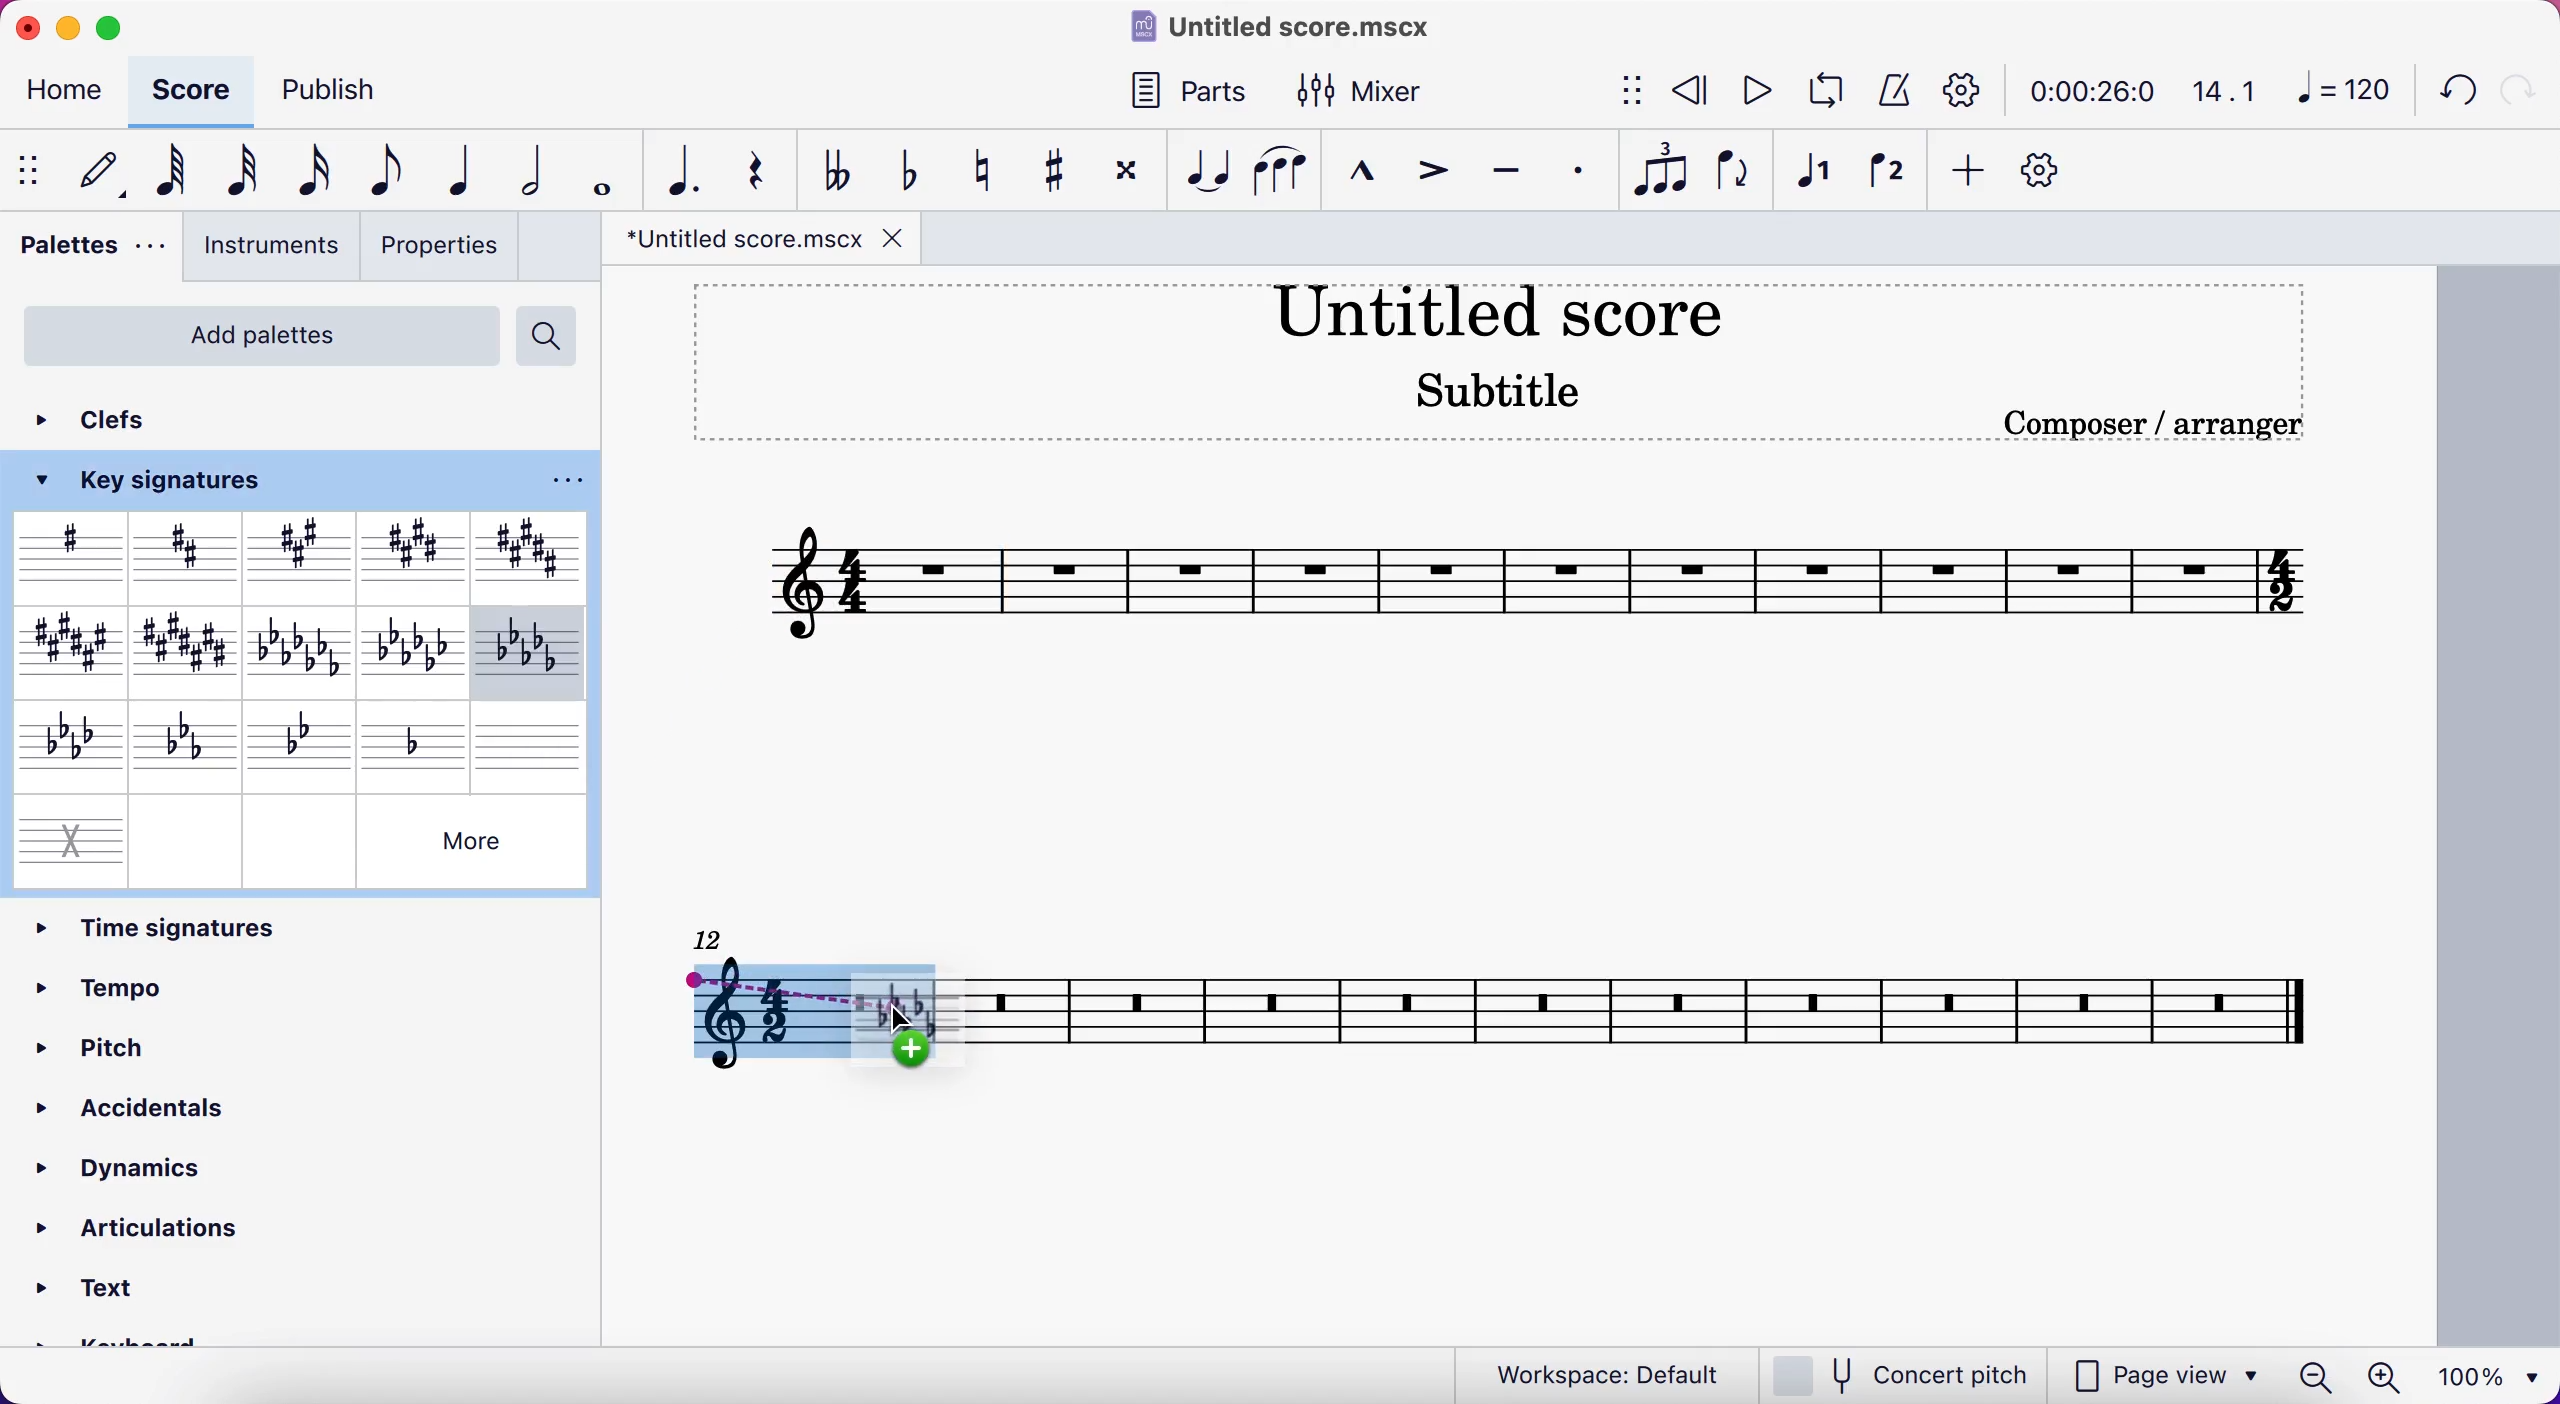 The image size is (2560, 1404). What do you see at coordinates (64, 650) in the screenshot?
I see `F major` at bounding box center [64, 650].